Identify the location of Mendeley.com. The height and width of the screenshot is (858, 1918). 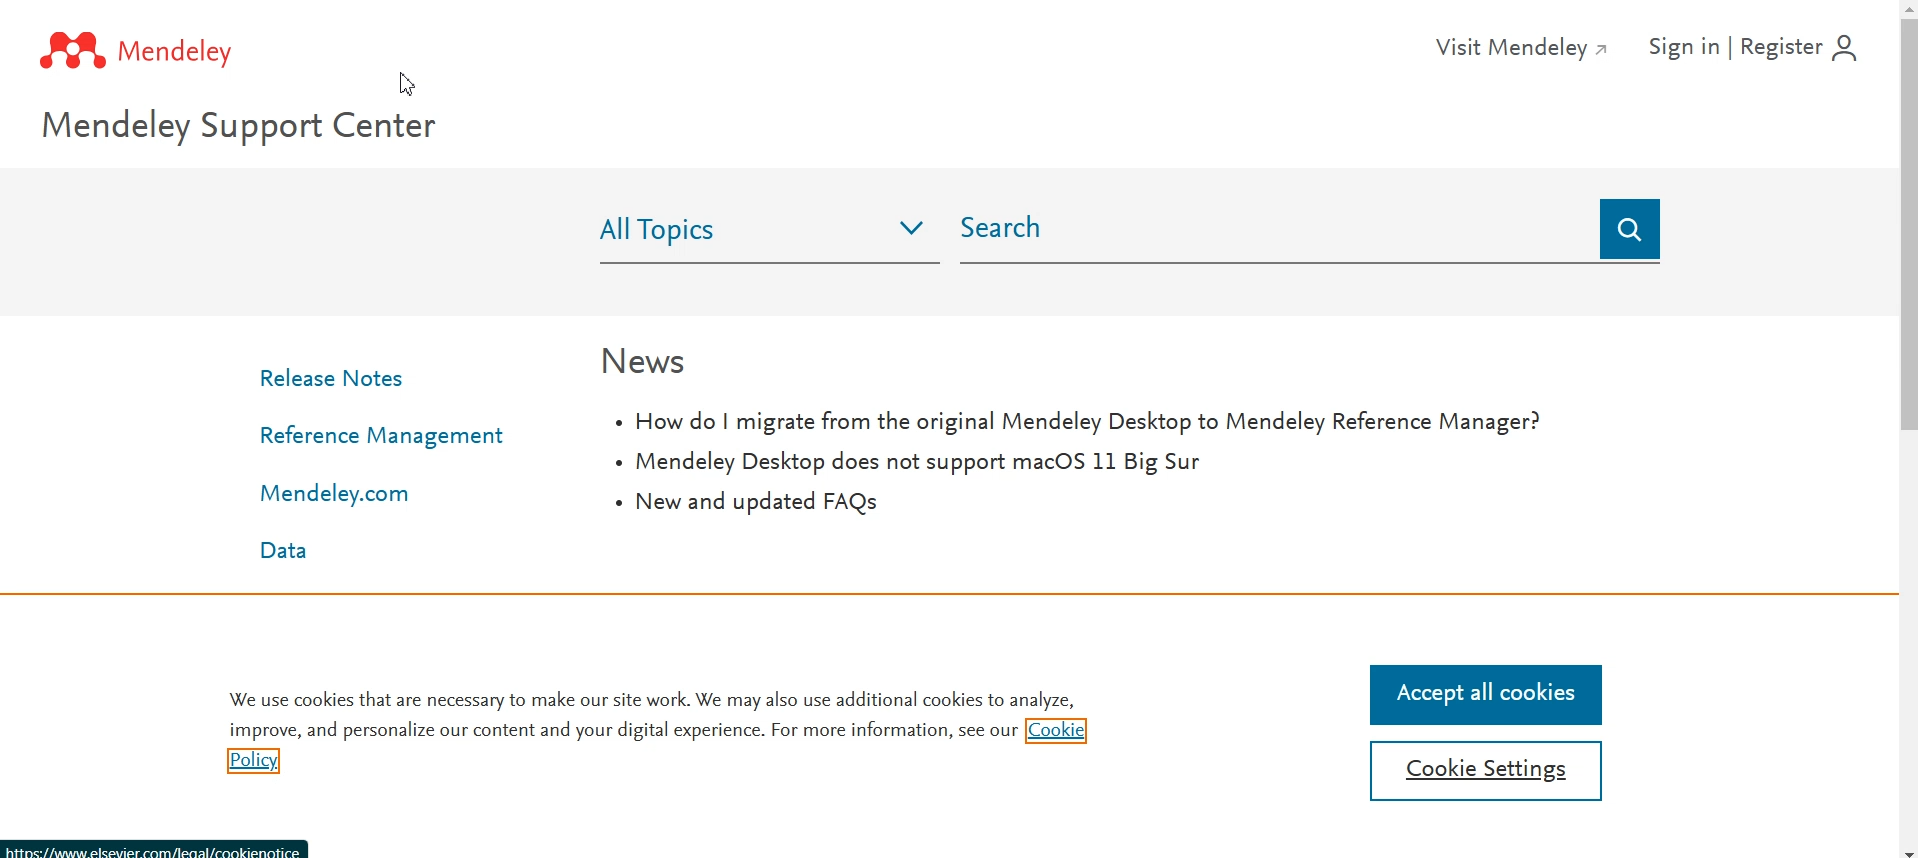
(332, 494).